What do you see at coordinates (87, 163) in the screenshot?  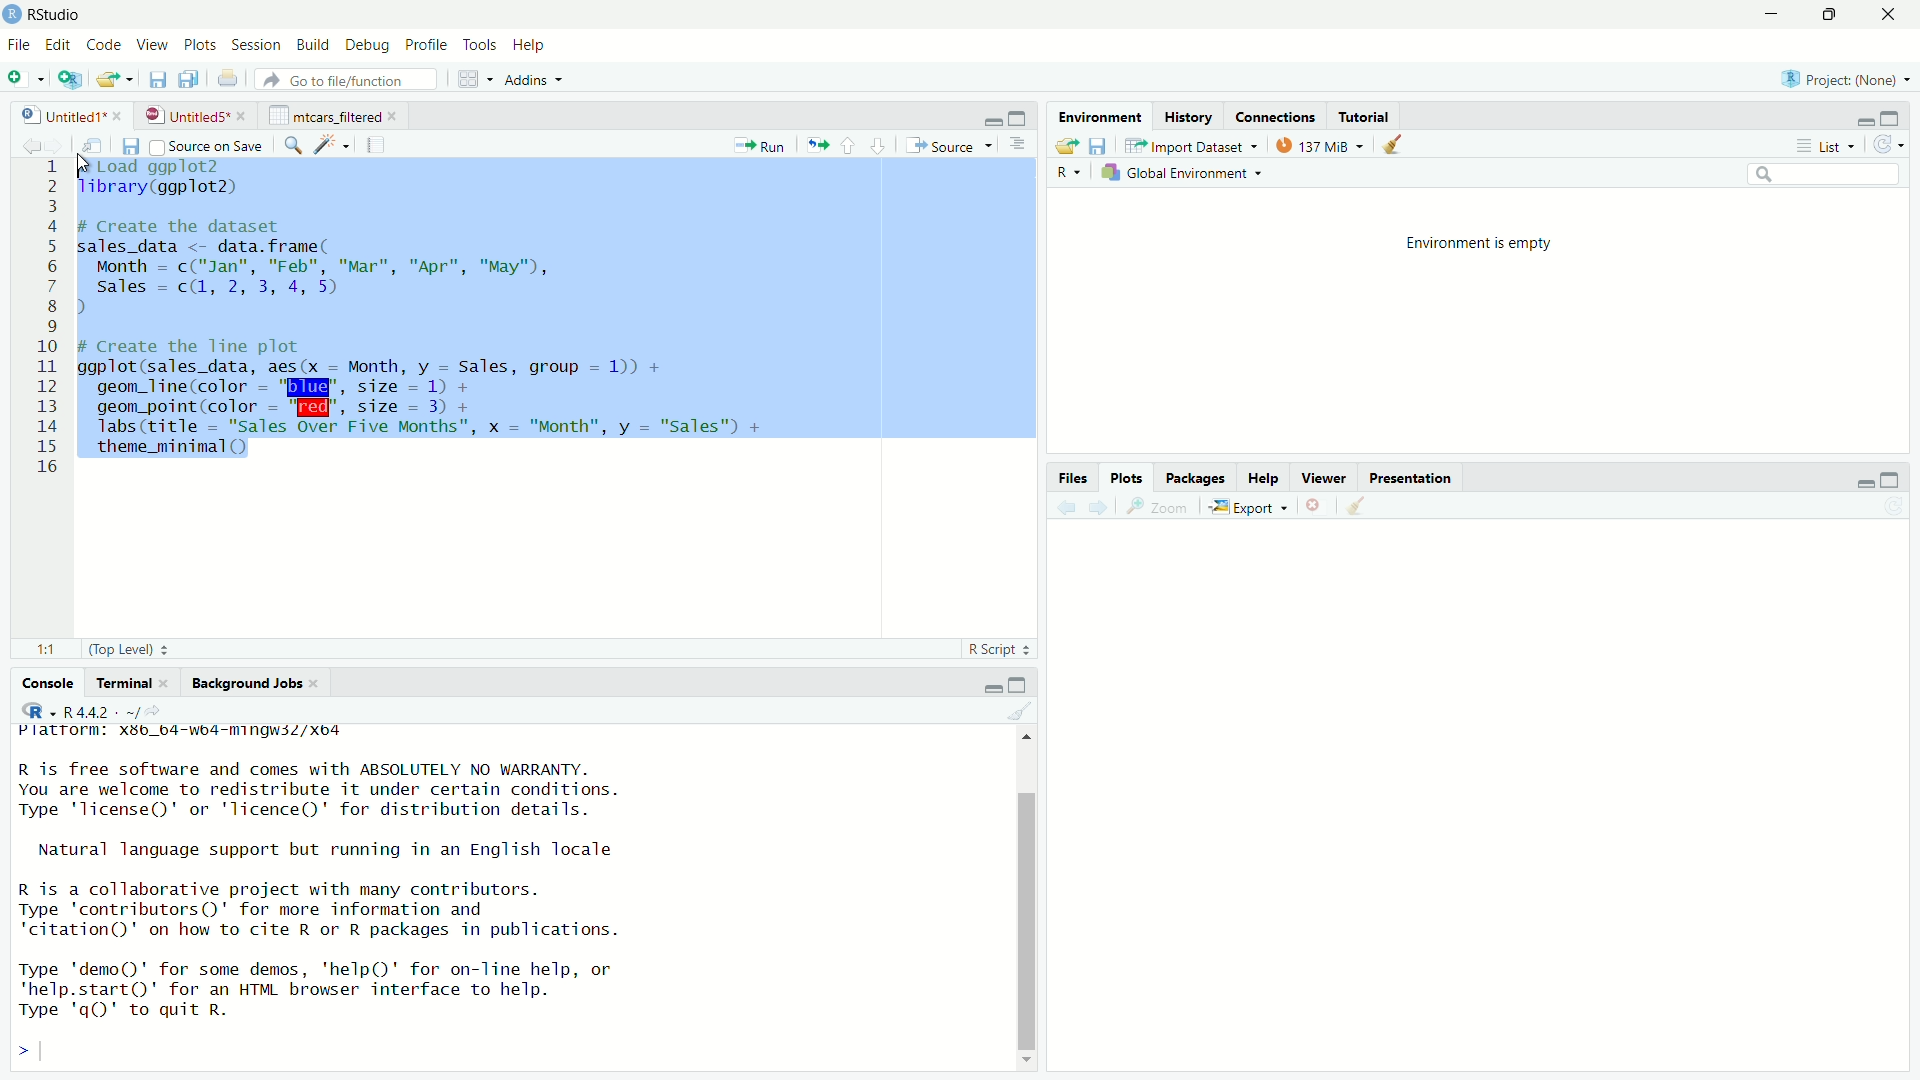 I see `cursor` at bounding box center [87, 163].